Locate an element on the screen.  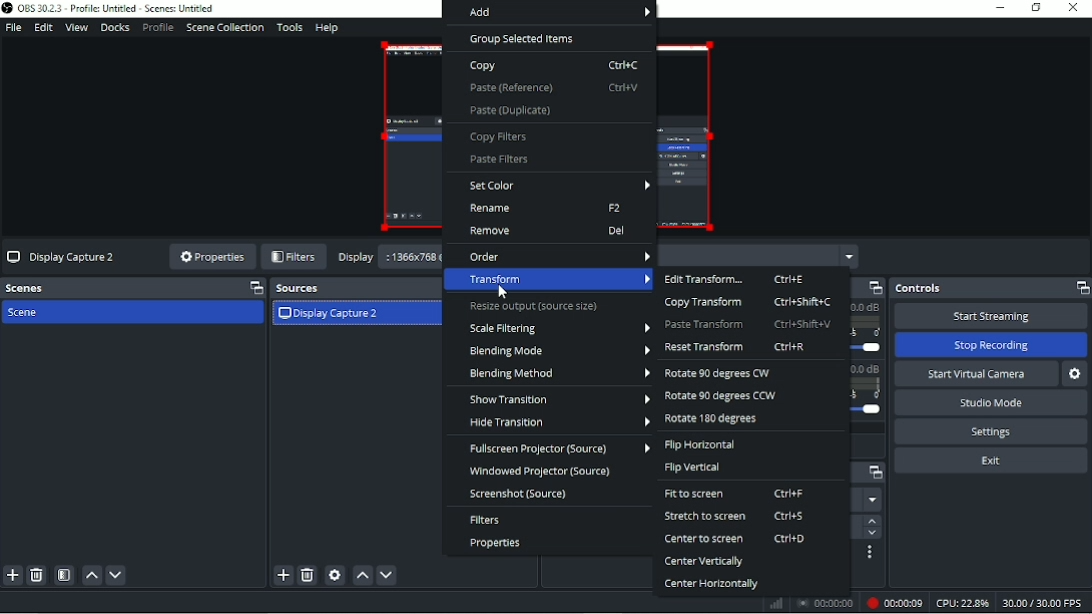
Scene is located at coordinates (27, 313).